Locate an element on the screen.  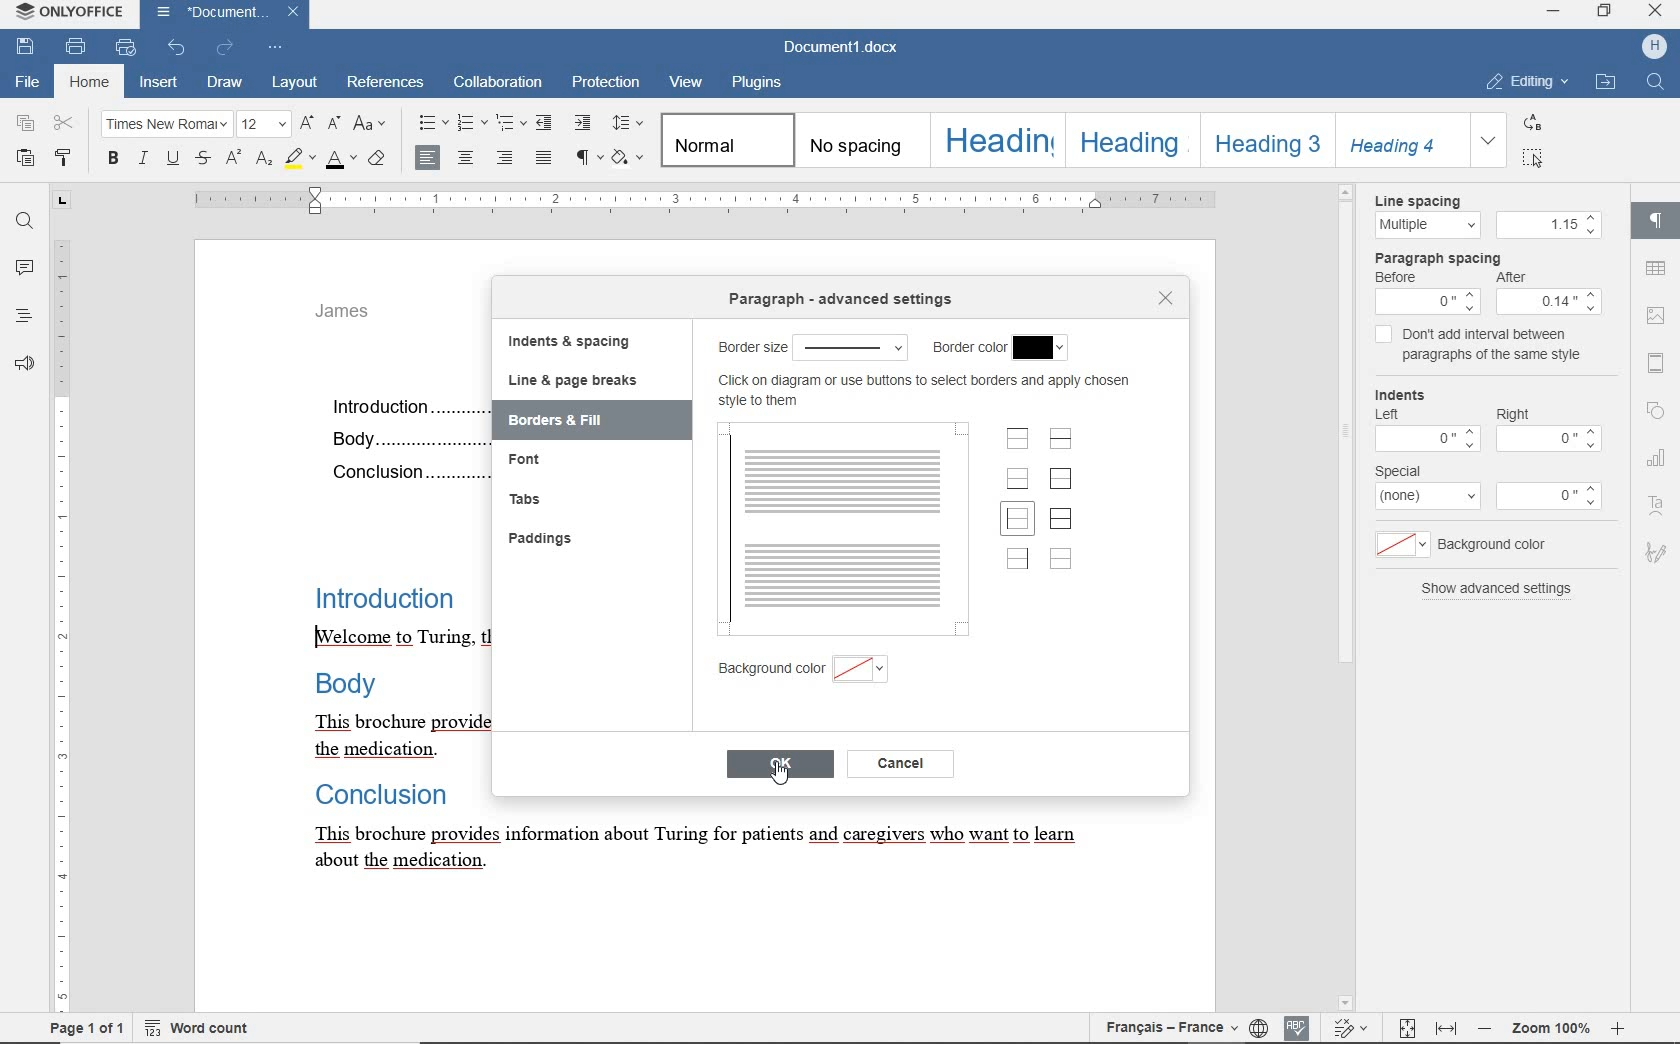
before is located at coordinates (1398, 278).